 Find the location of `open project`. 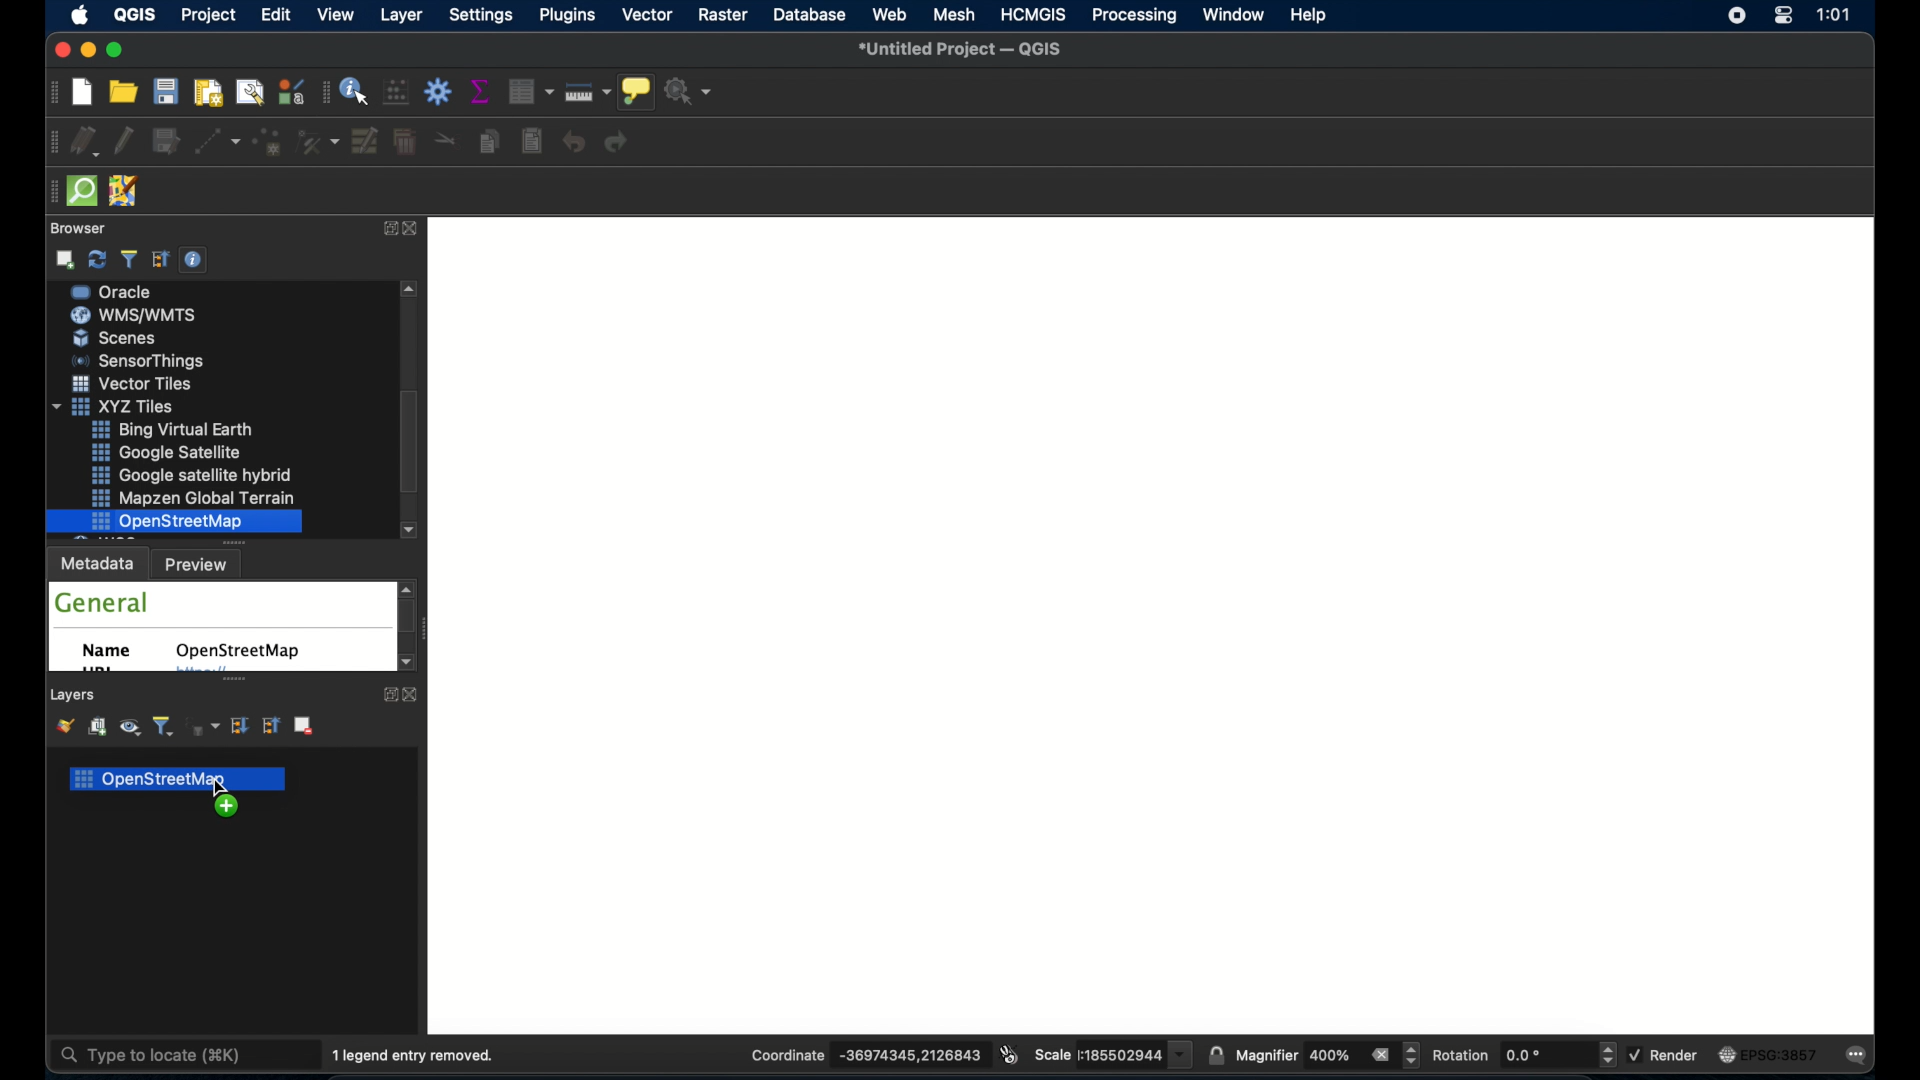

open project is located at coordinates (122, 94).